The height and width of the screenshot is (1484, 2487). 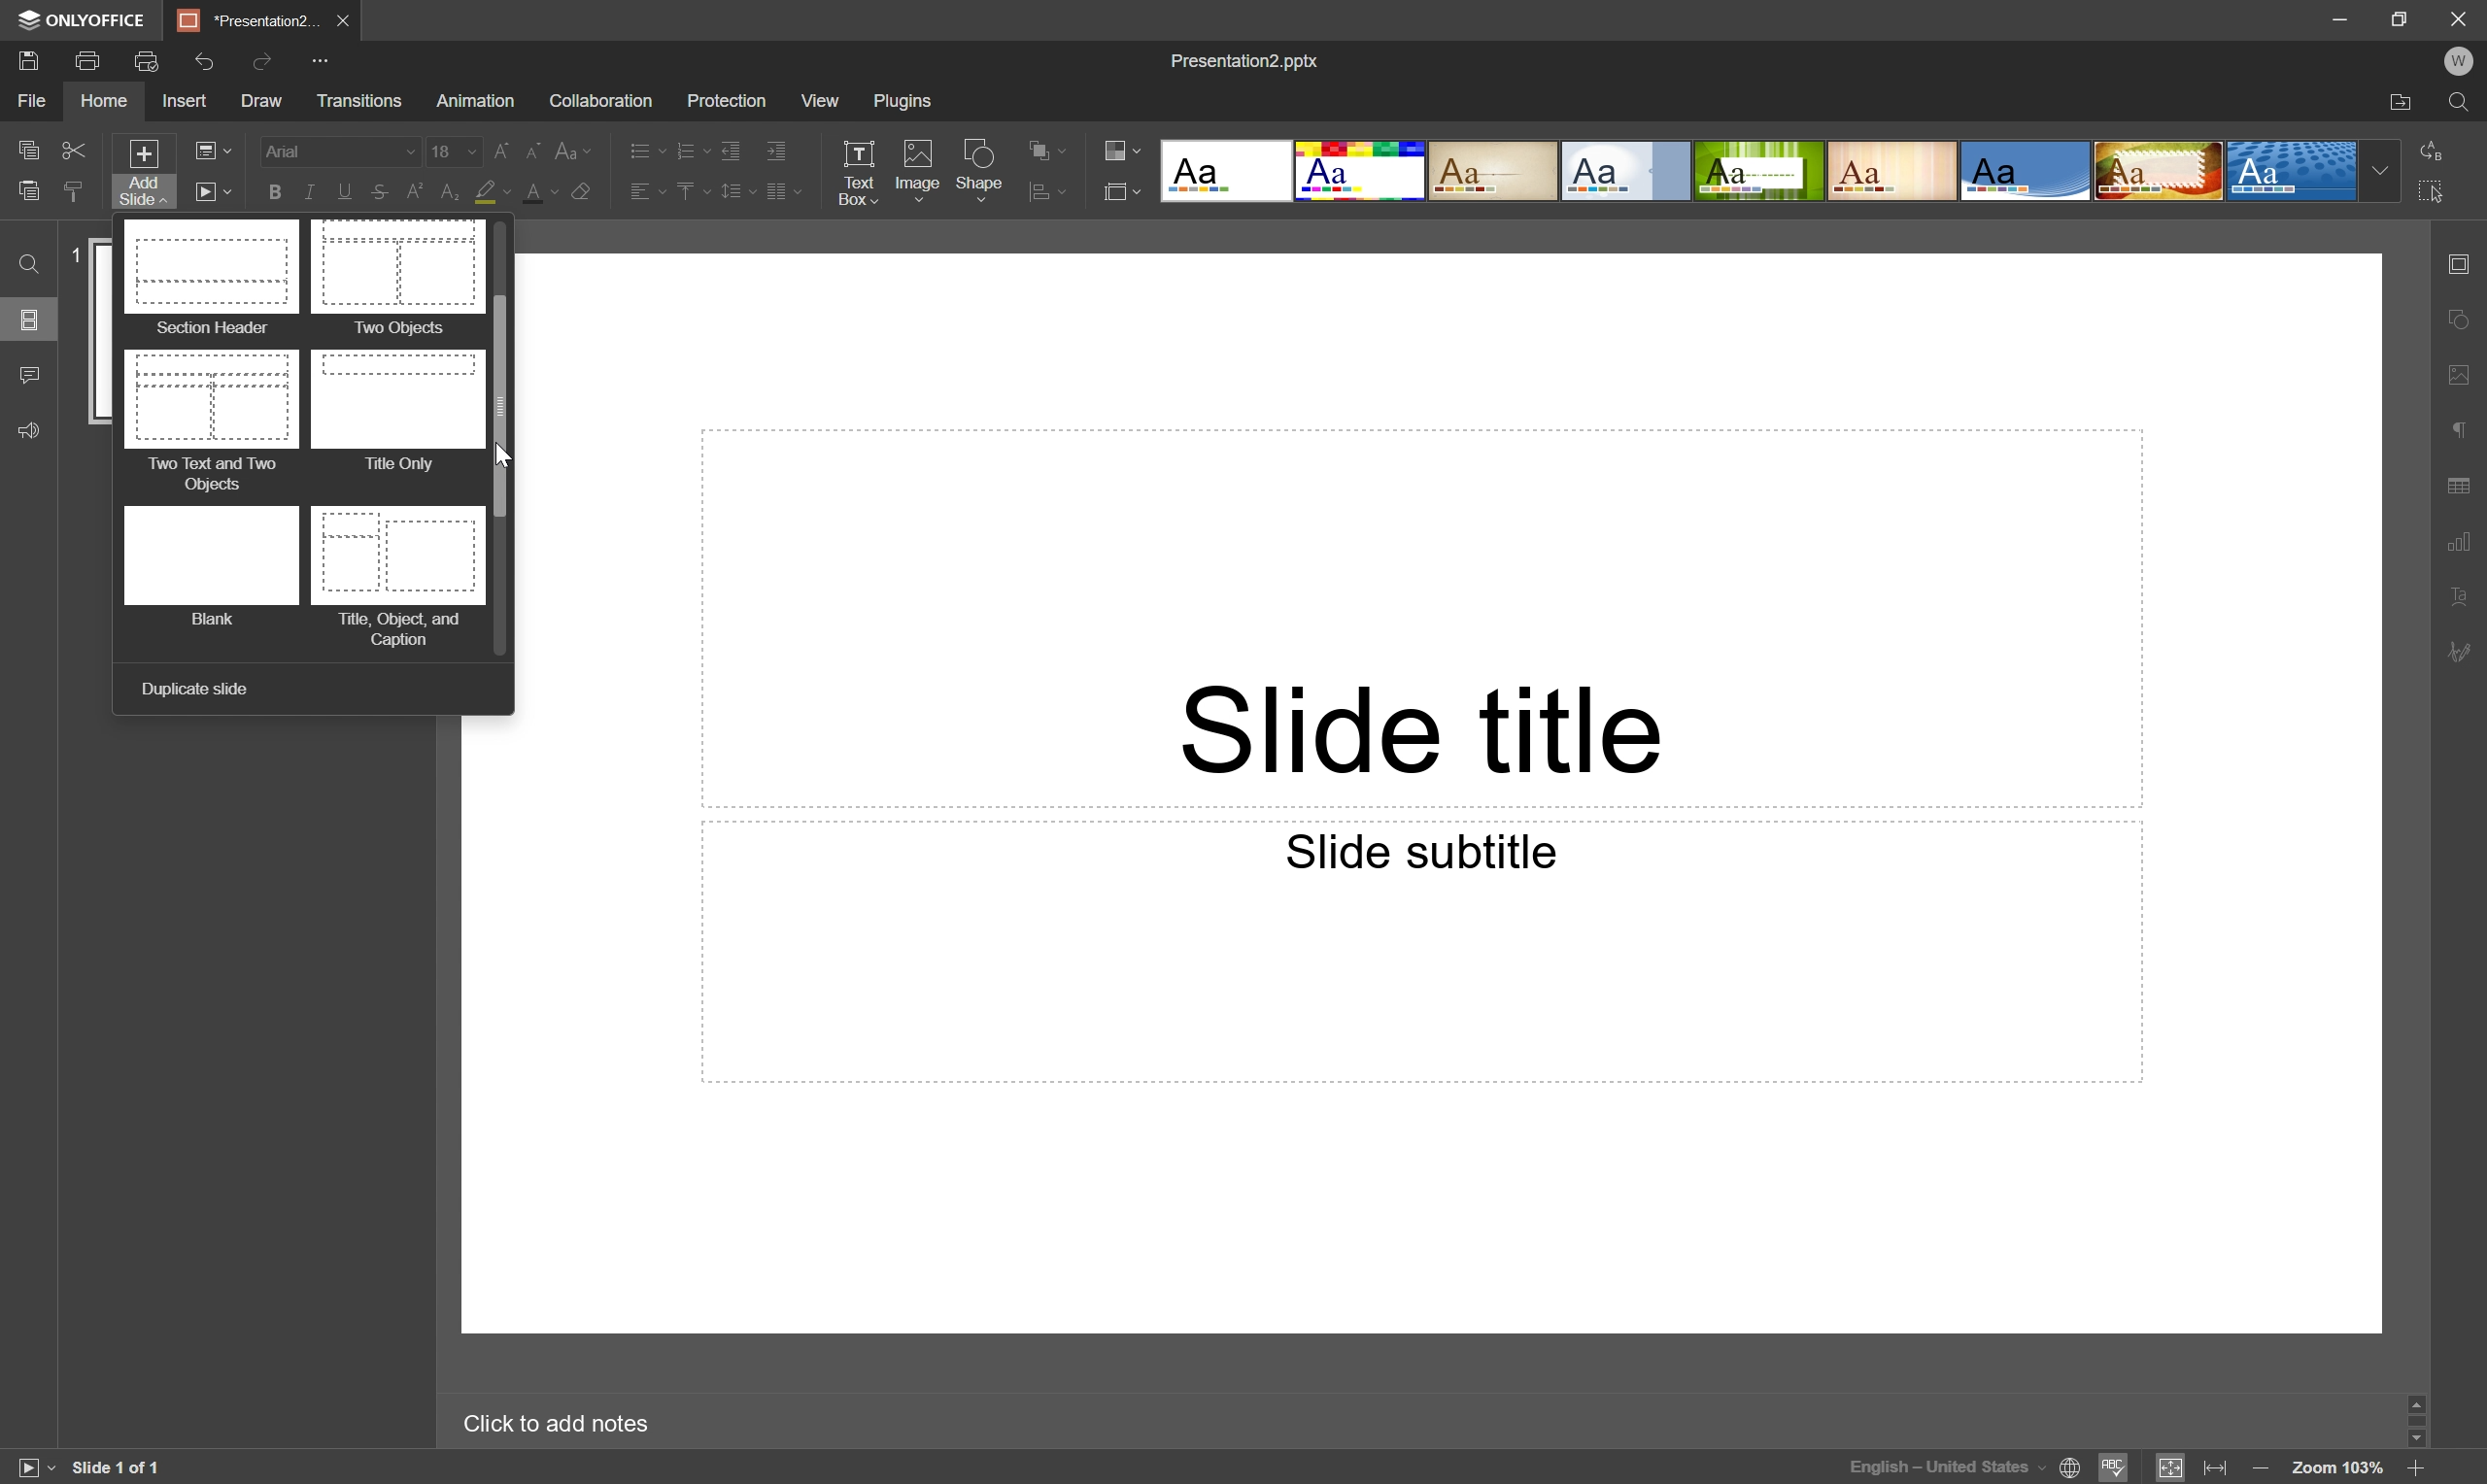 What do you see at coordinates (917, 172) in the screenshot?
I see `Image` at bounding box center [917, 172].